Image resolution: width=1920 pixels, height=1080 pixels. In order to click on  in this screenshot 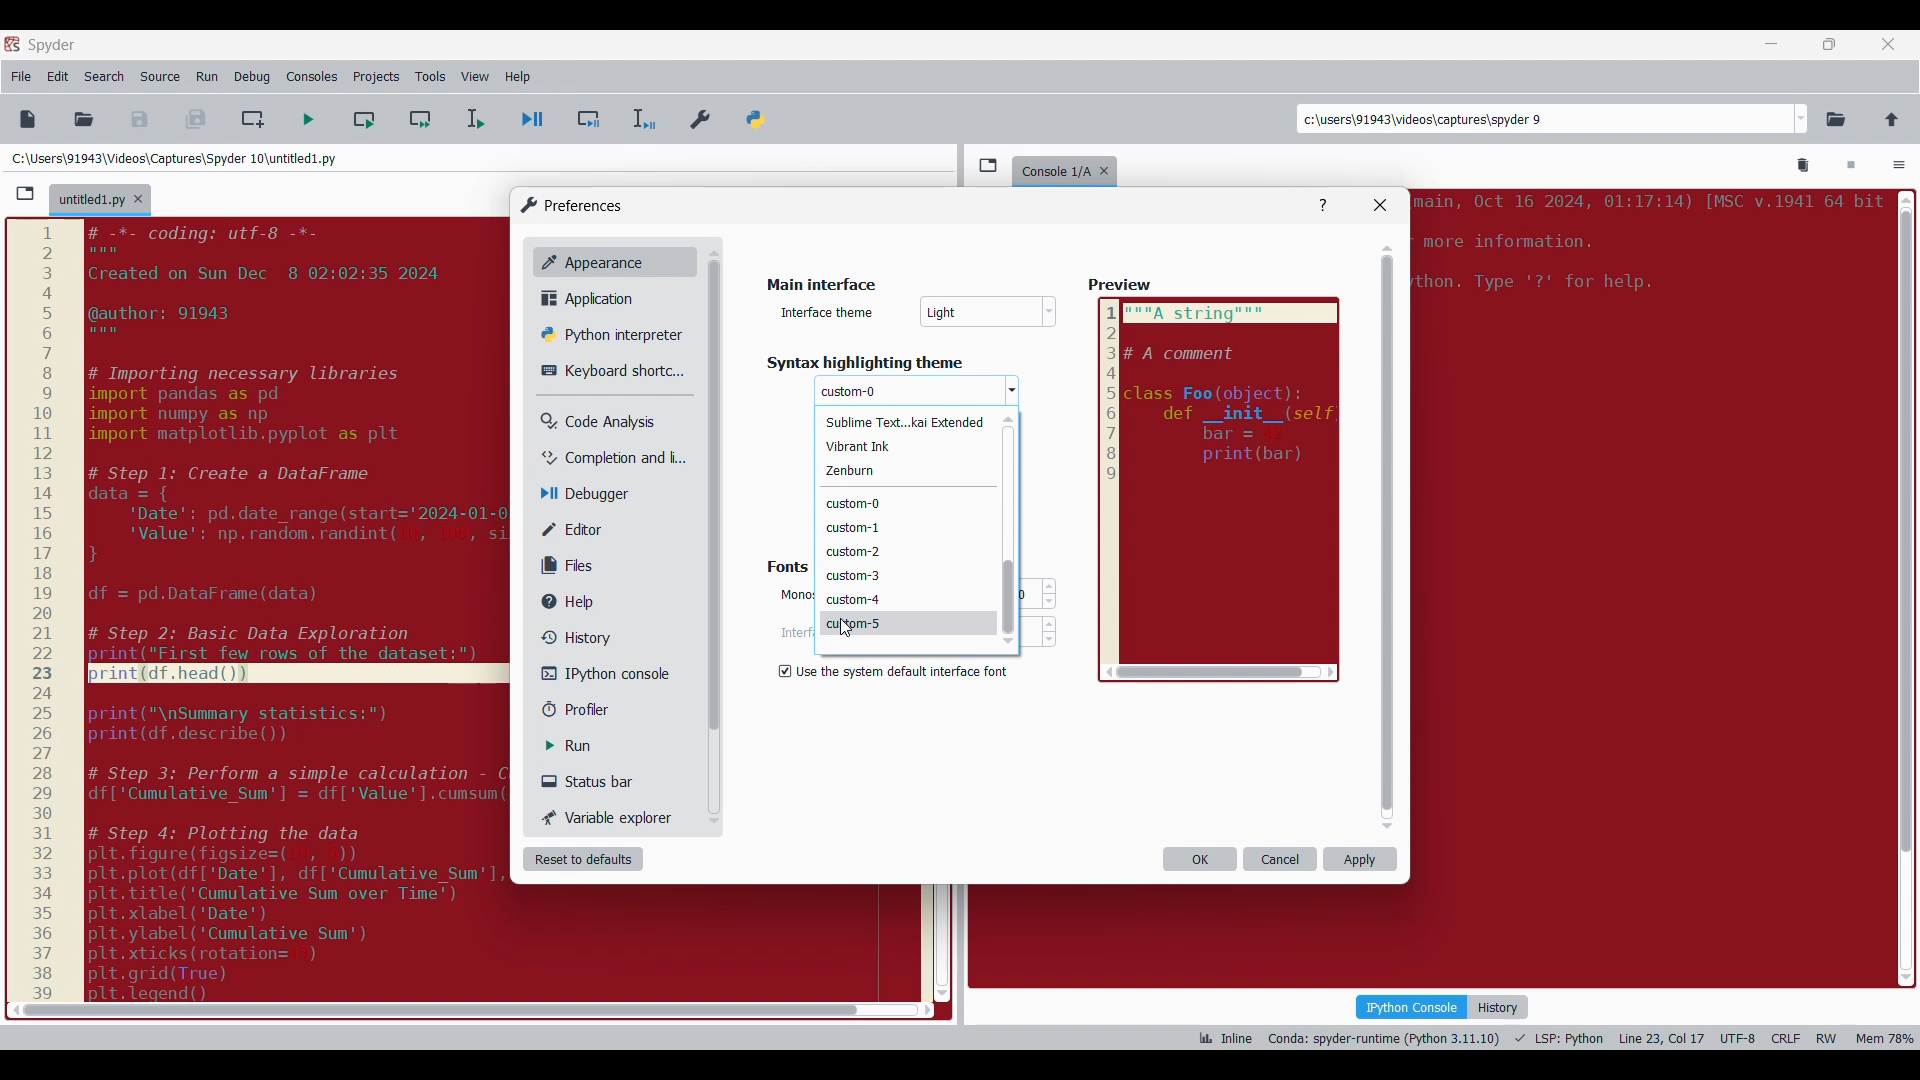, I will do `click(845, 392)`.